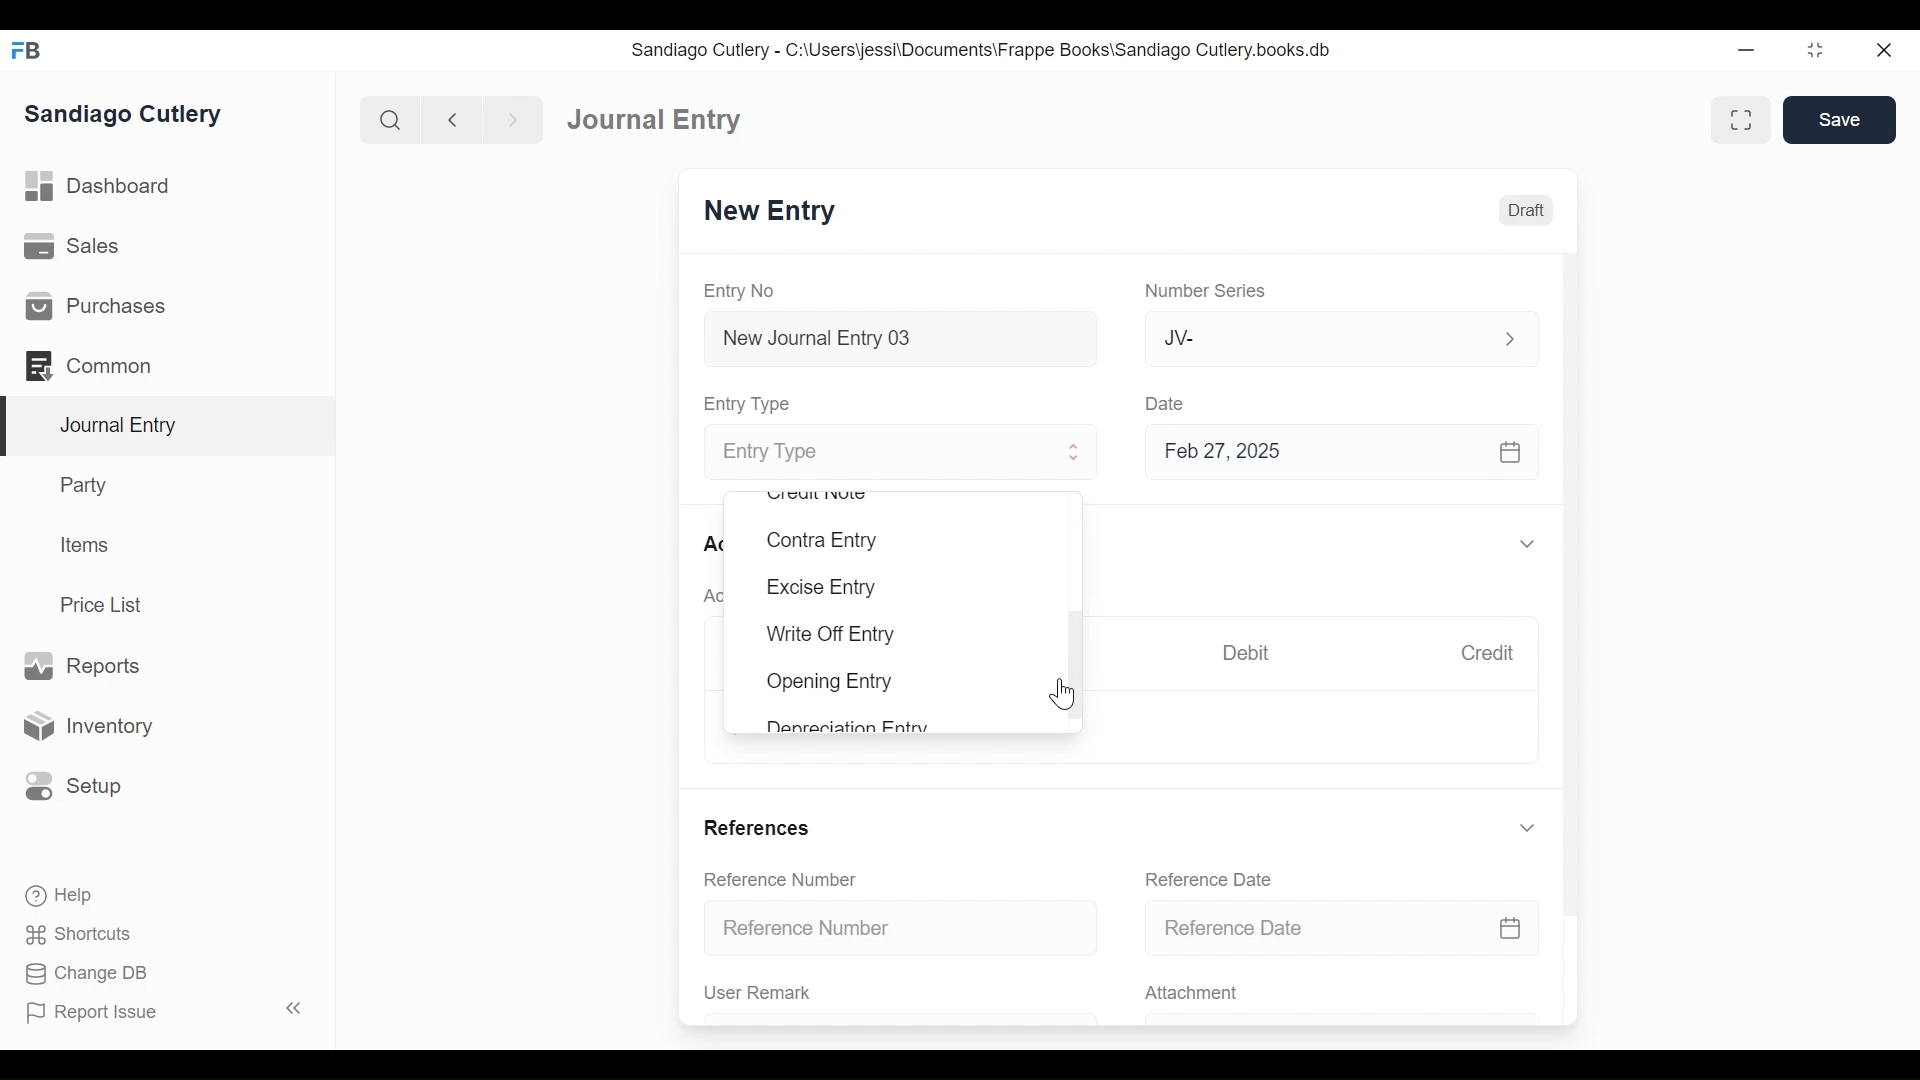 The height and width of the screenshot is (1080, 1920). I want to click on Toggle between form and full width, so click(1741, 119).